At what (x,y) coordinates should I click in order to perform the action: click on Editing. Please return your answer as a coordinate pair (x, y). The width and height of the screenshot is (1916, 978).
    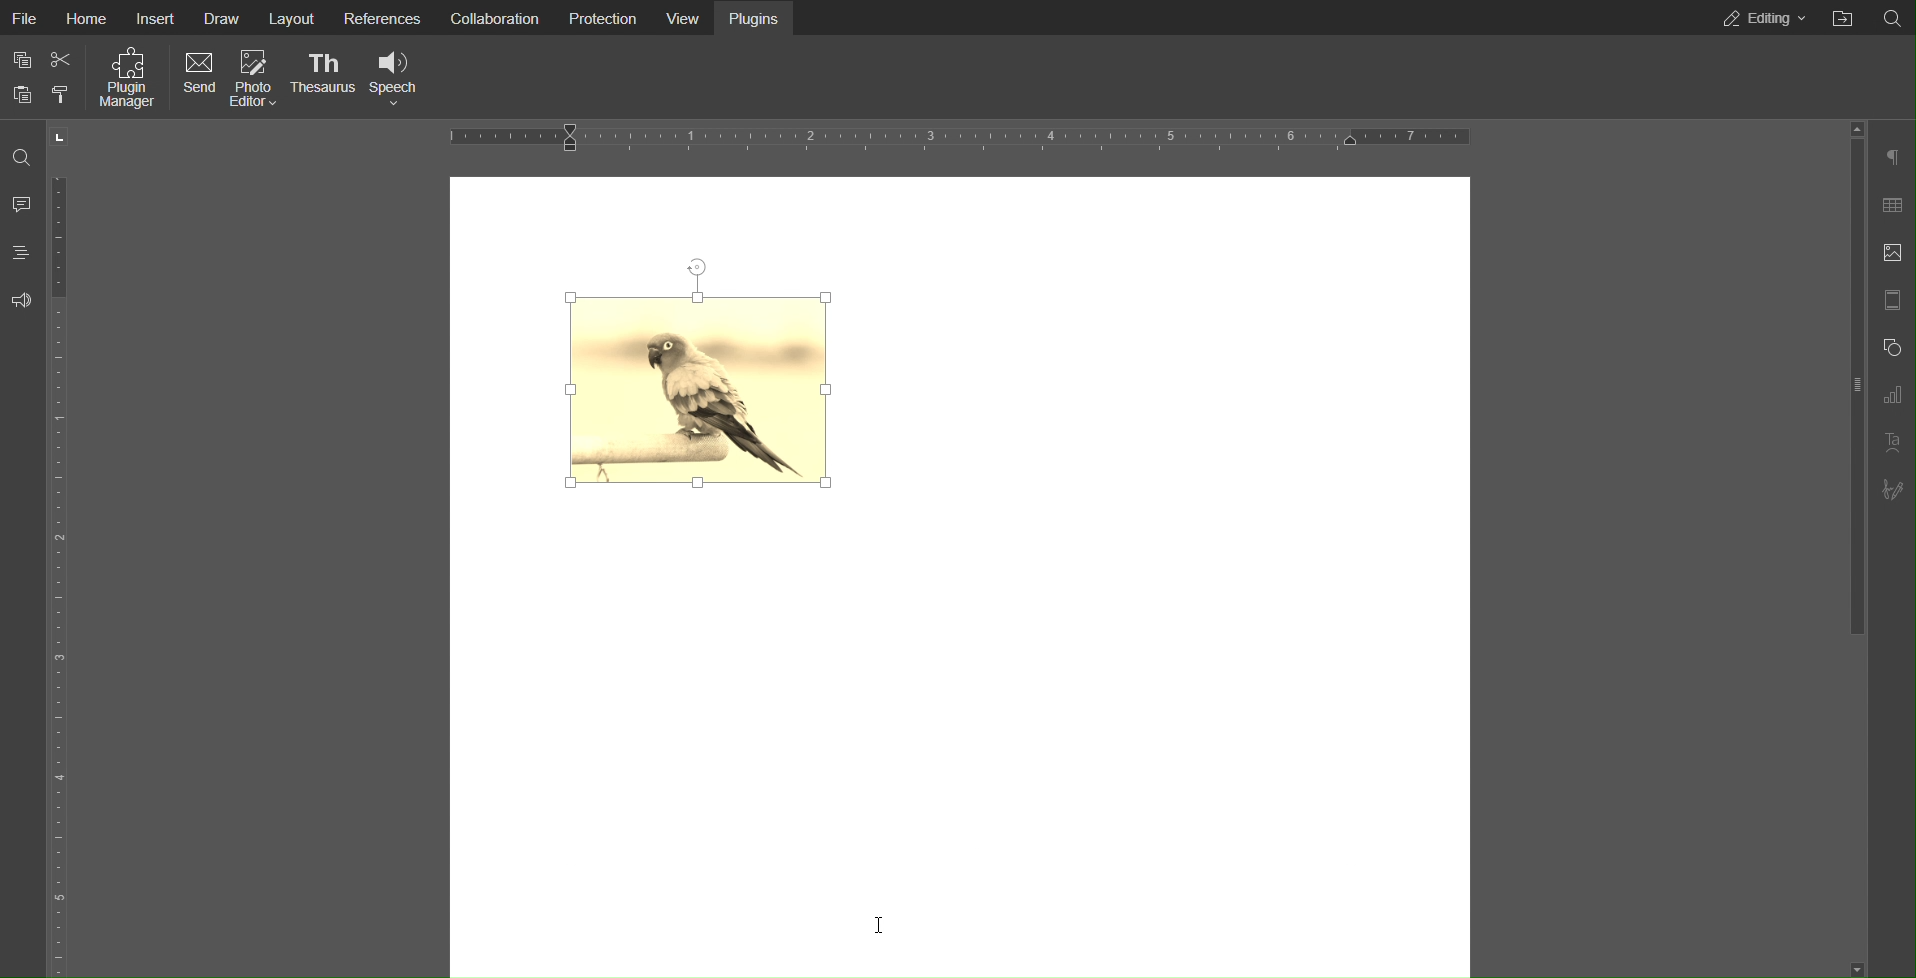
    Looking at the image, I should click on (1760, 18).